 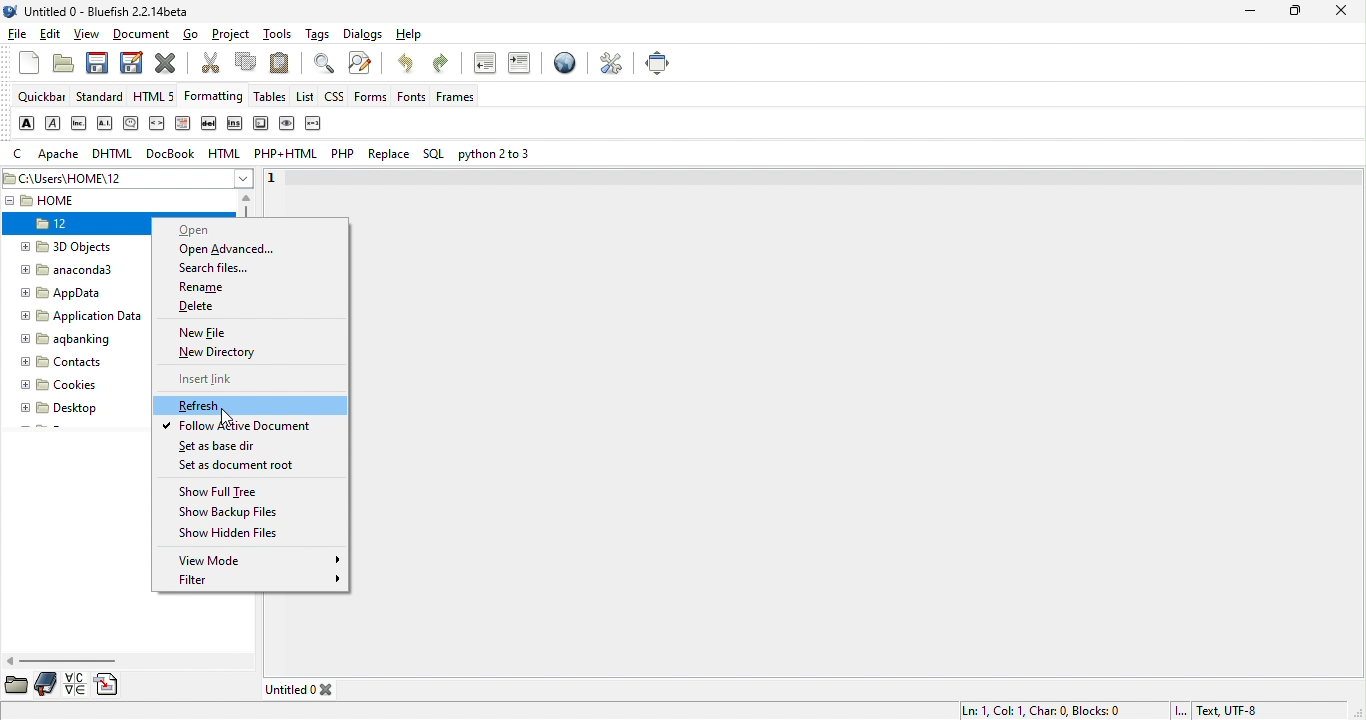 I want to click on tools, so click(x=281, y=35).